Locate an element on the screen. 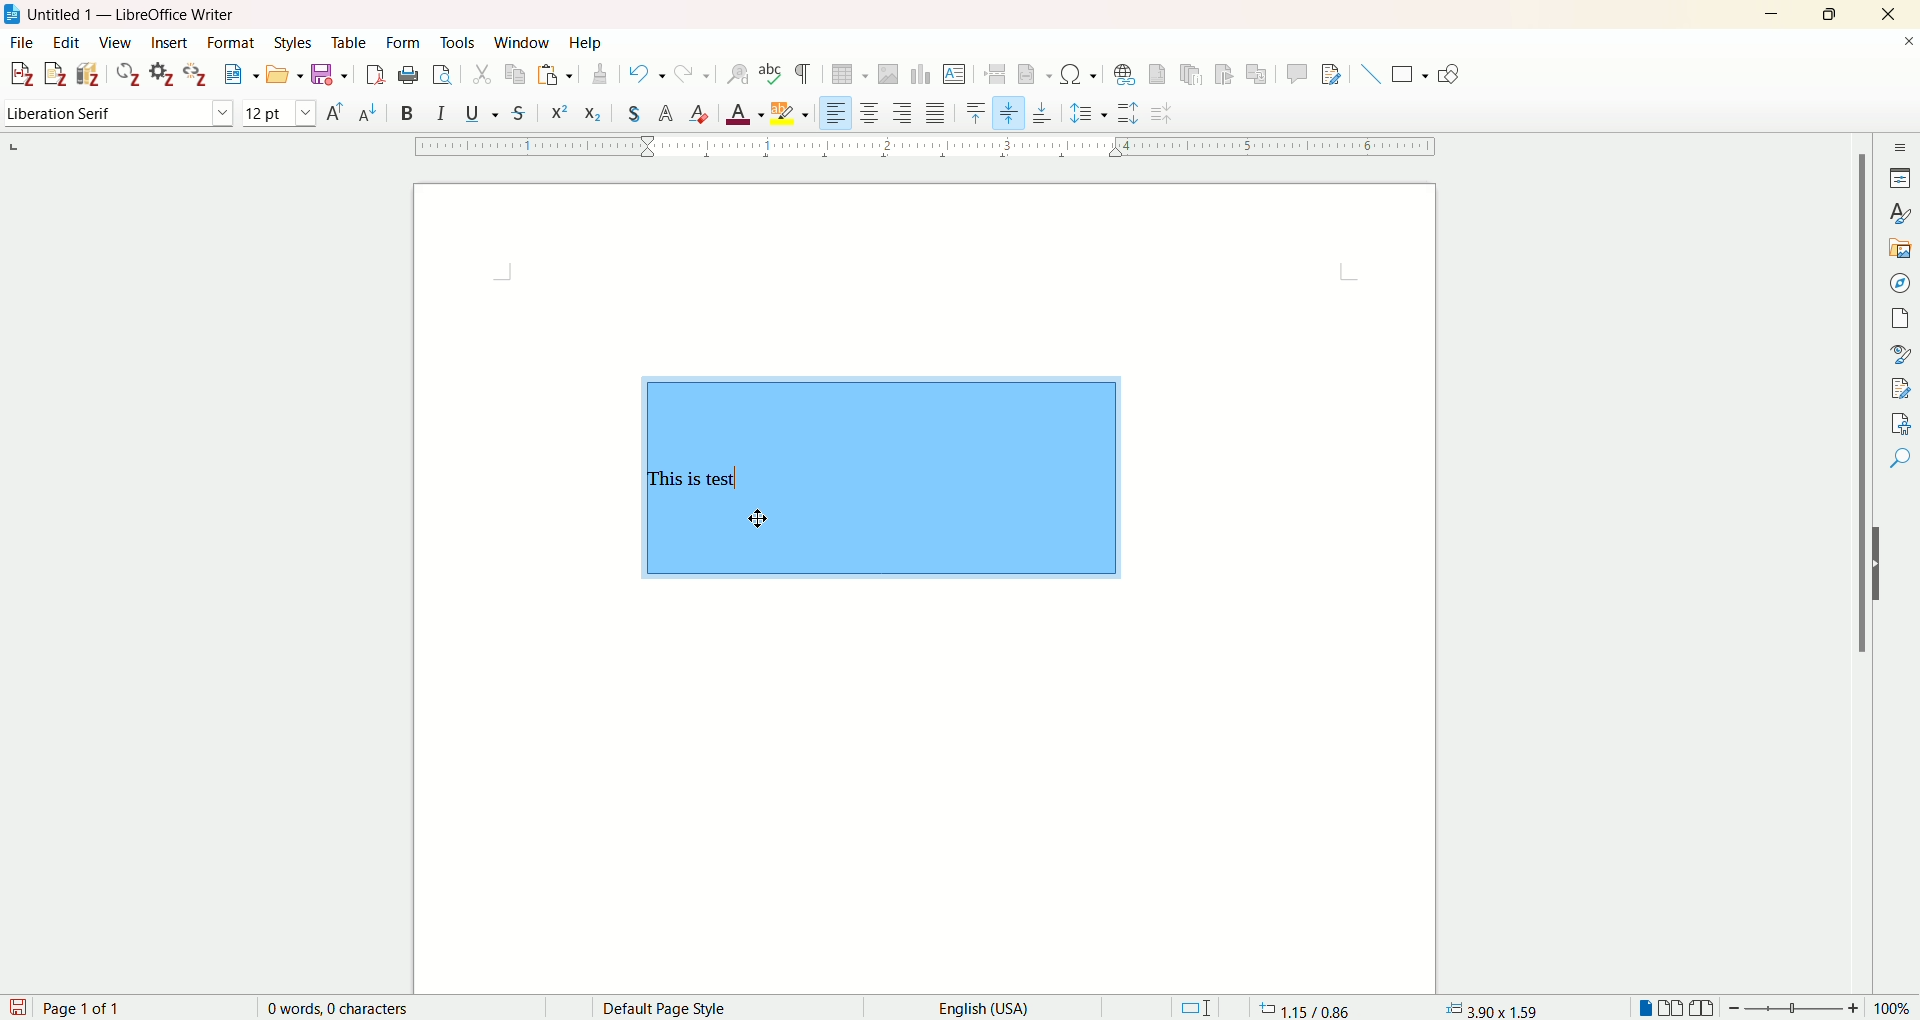  vertical scroll bar is located at coordinates (1856, 570).